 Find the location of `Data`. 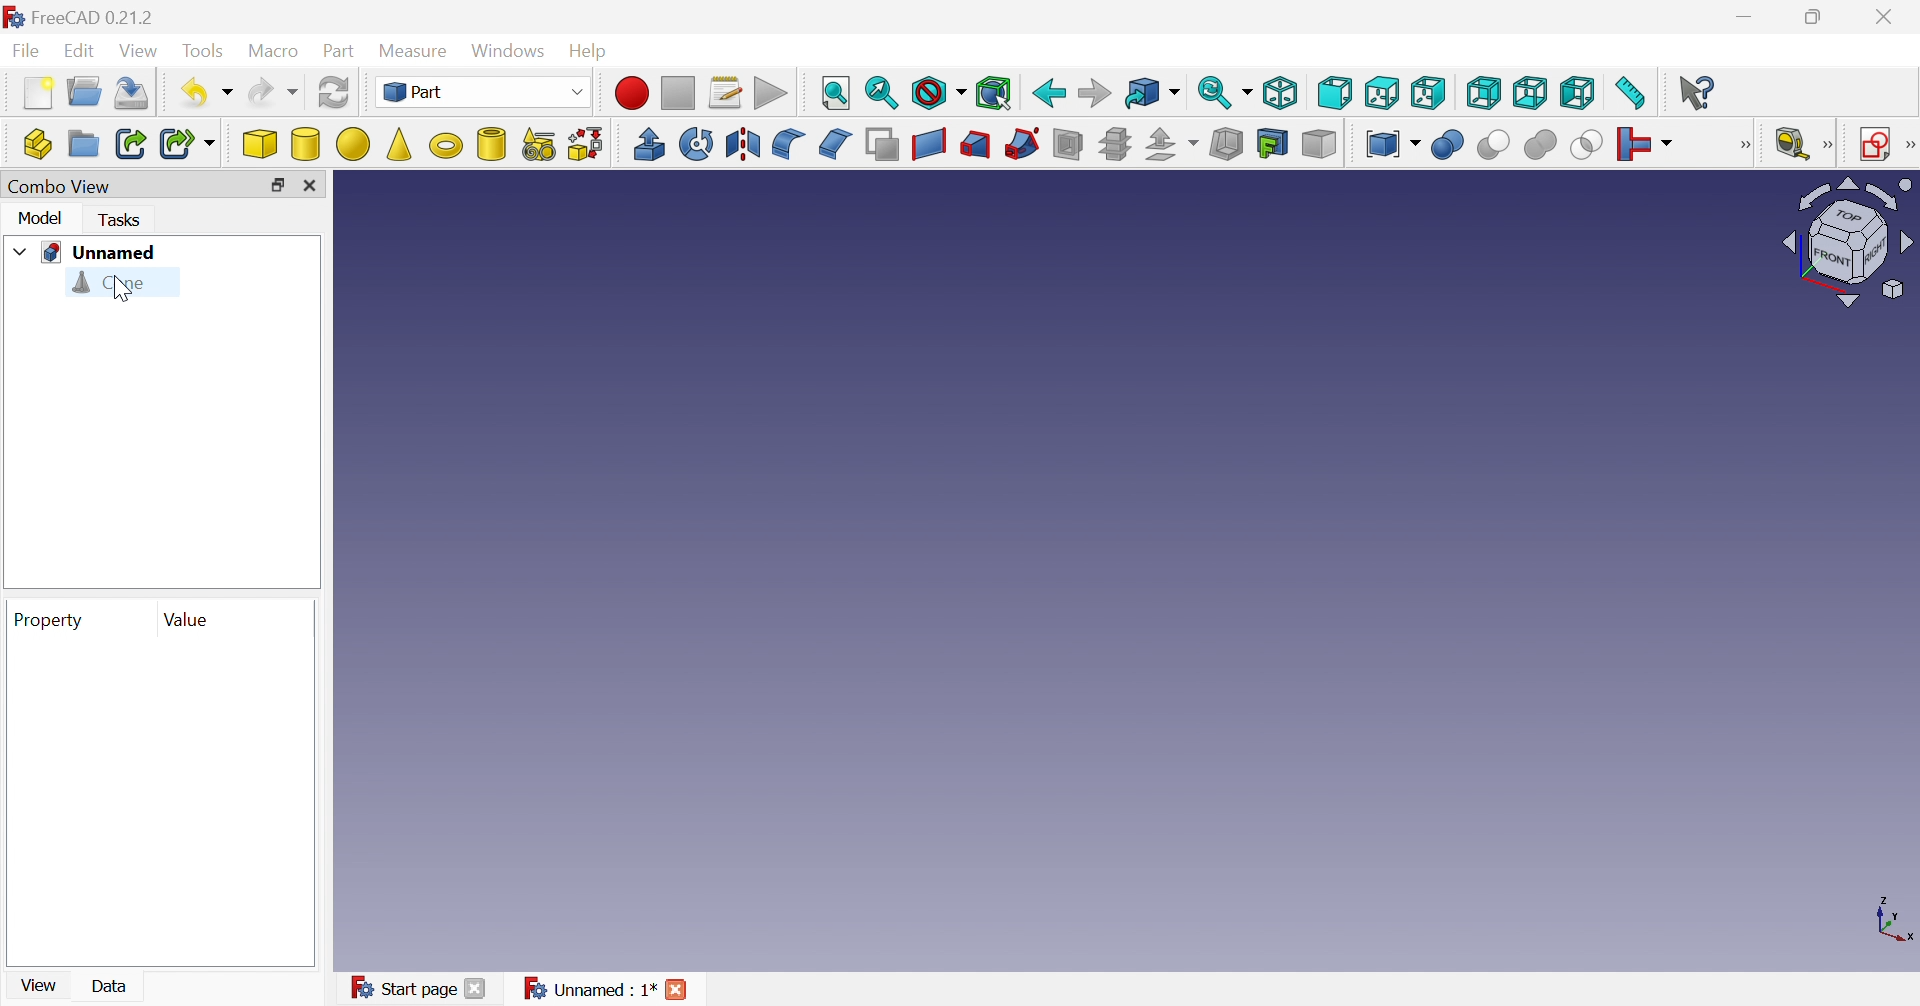

Data is located at coordinates (113, 988).